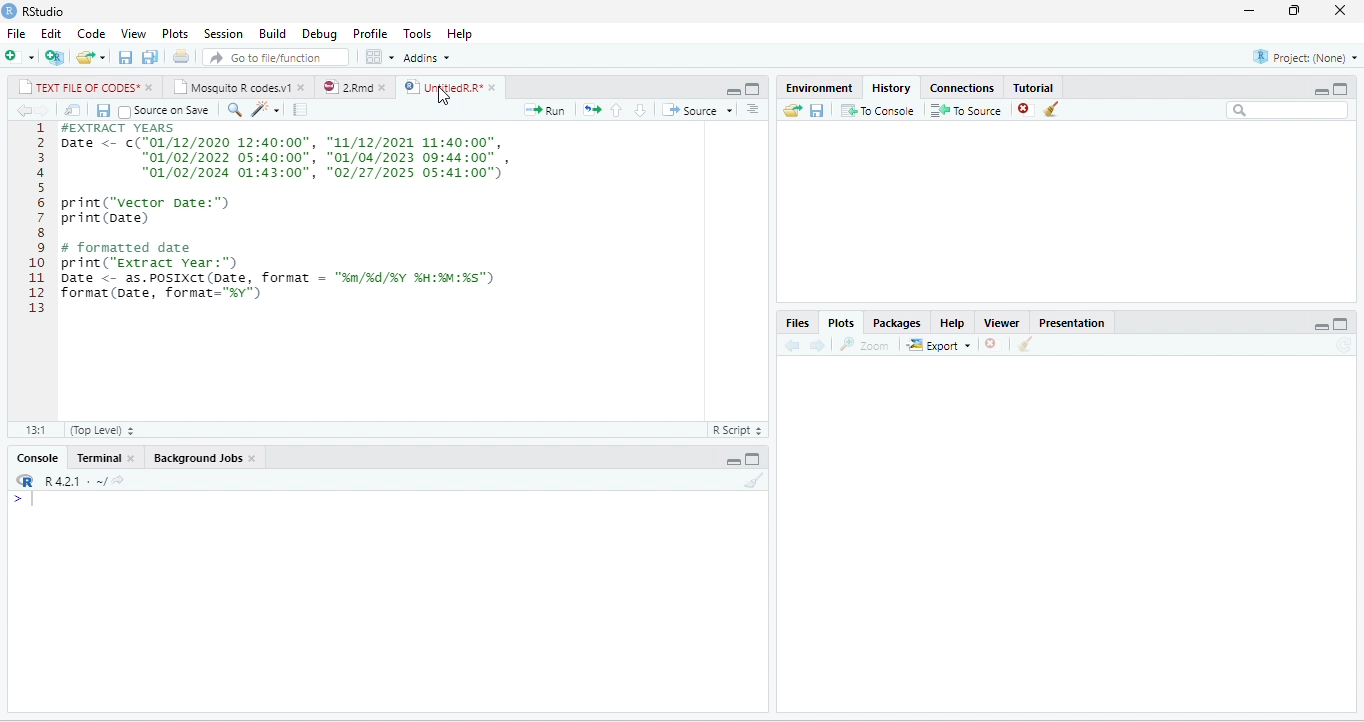 Image resolution: width=1364 pixels, height=722 pixels. What do you see at coordinates (733, 462) in the screenshot?
I see `minimize` at bounding box center [733, 462].